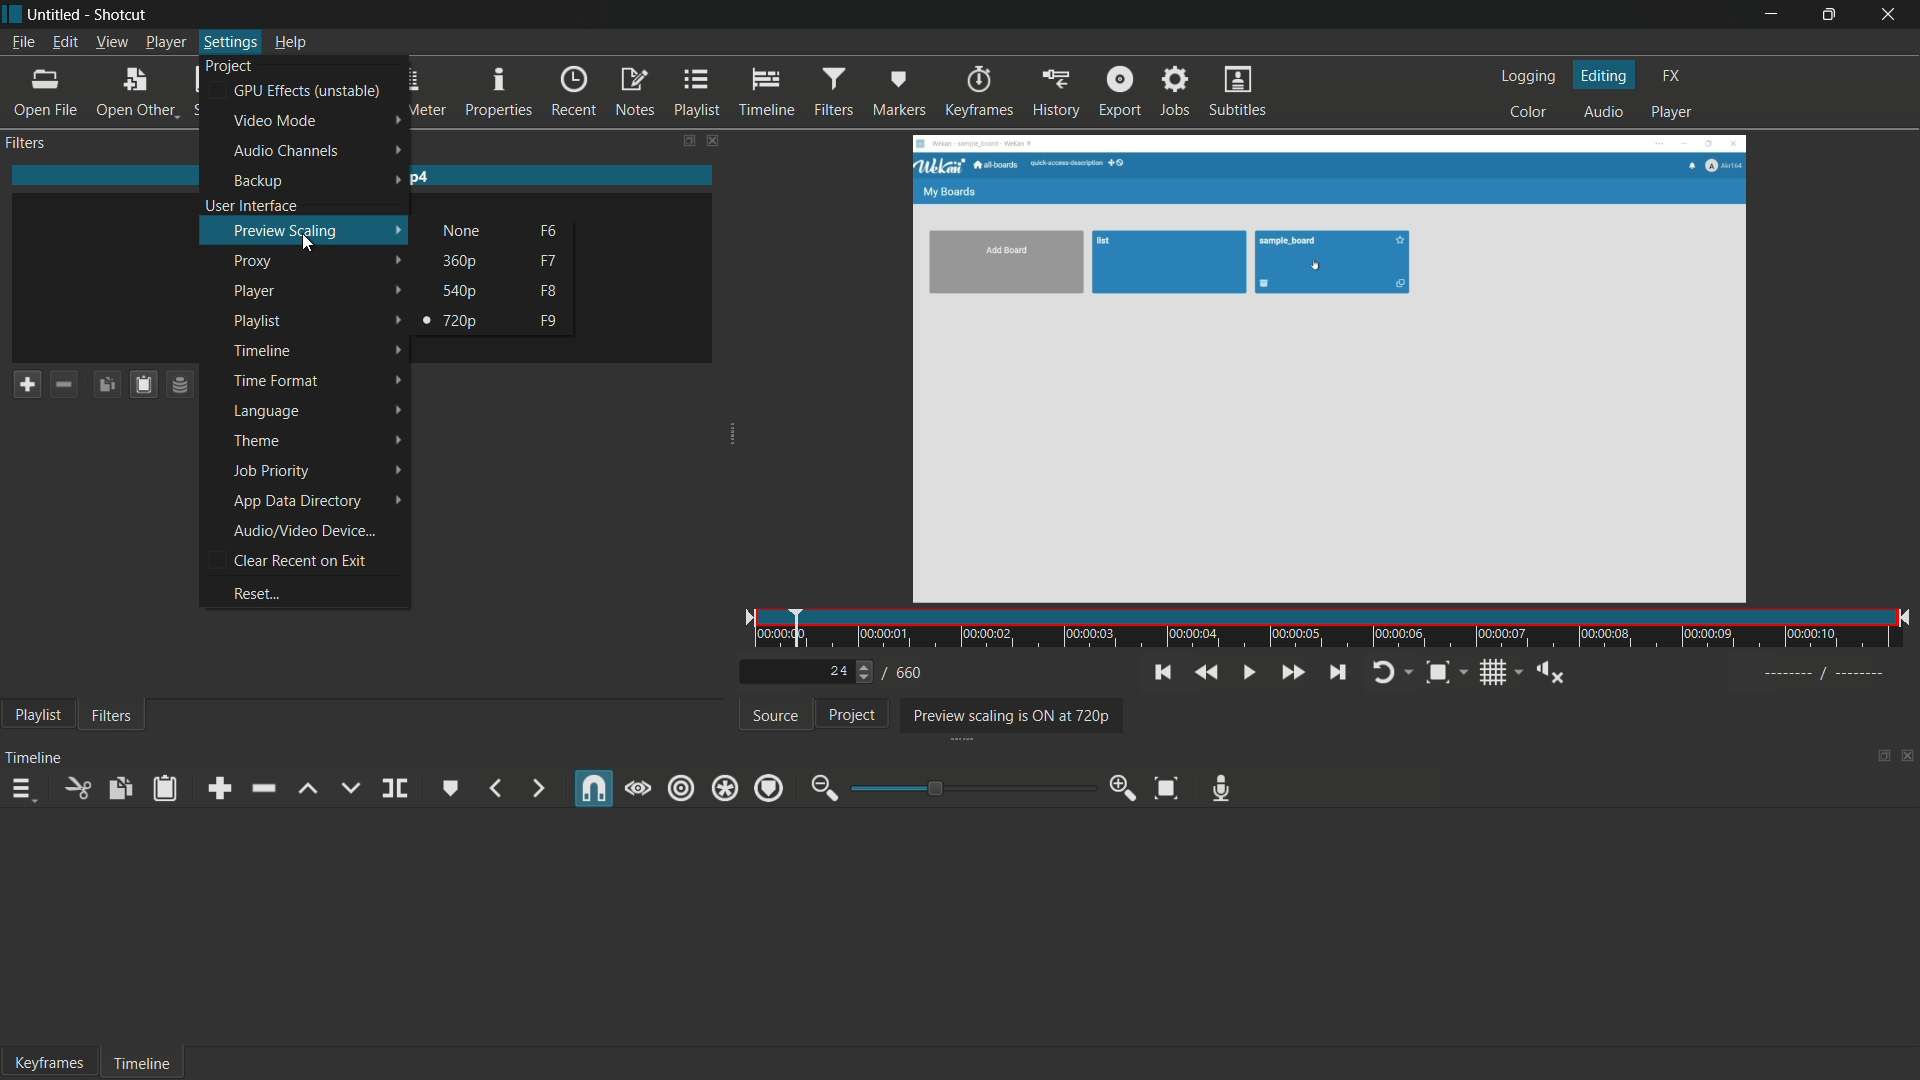 The width and height of the screenshot is (1920, 1080). I want to click on reset, so click(255, 593).